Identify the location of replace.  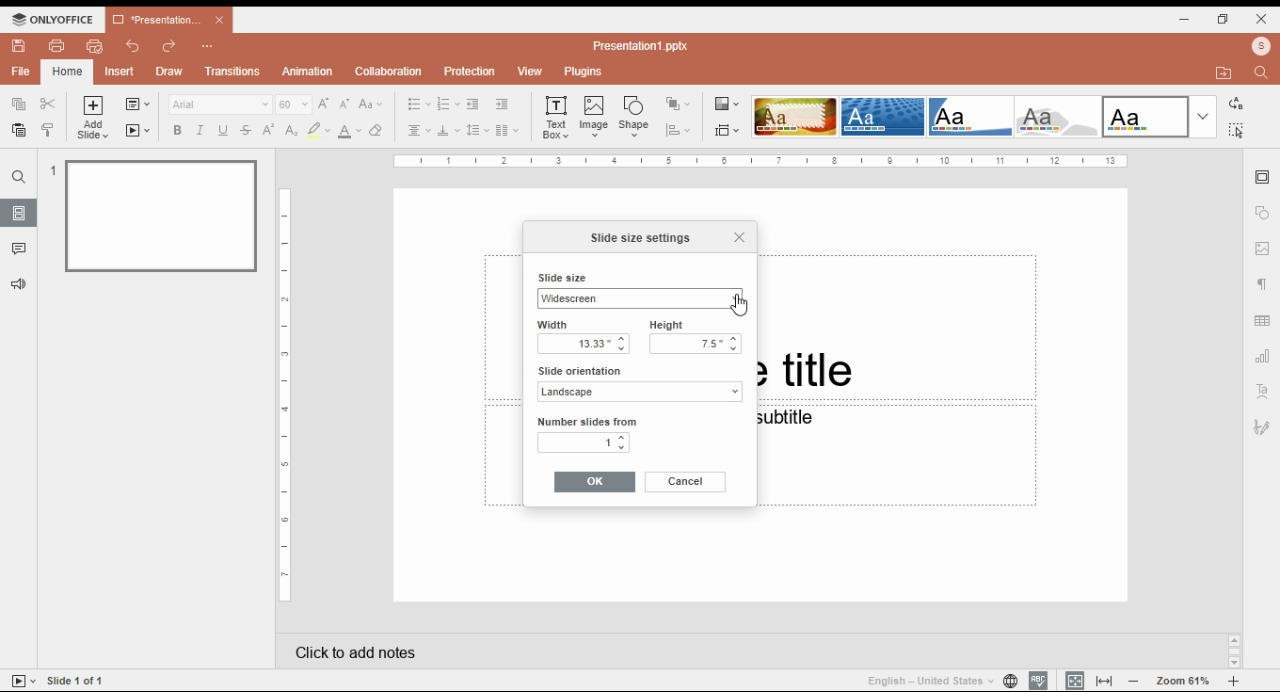
(1234, 104).